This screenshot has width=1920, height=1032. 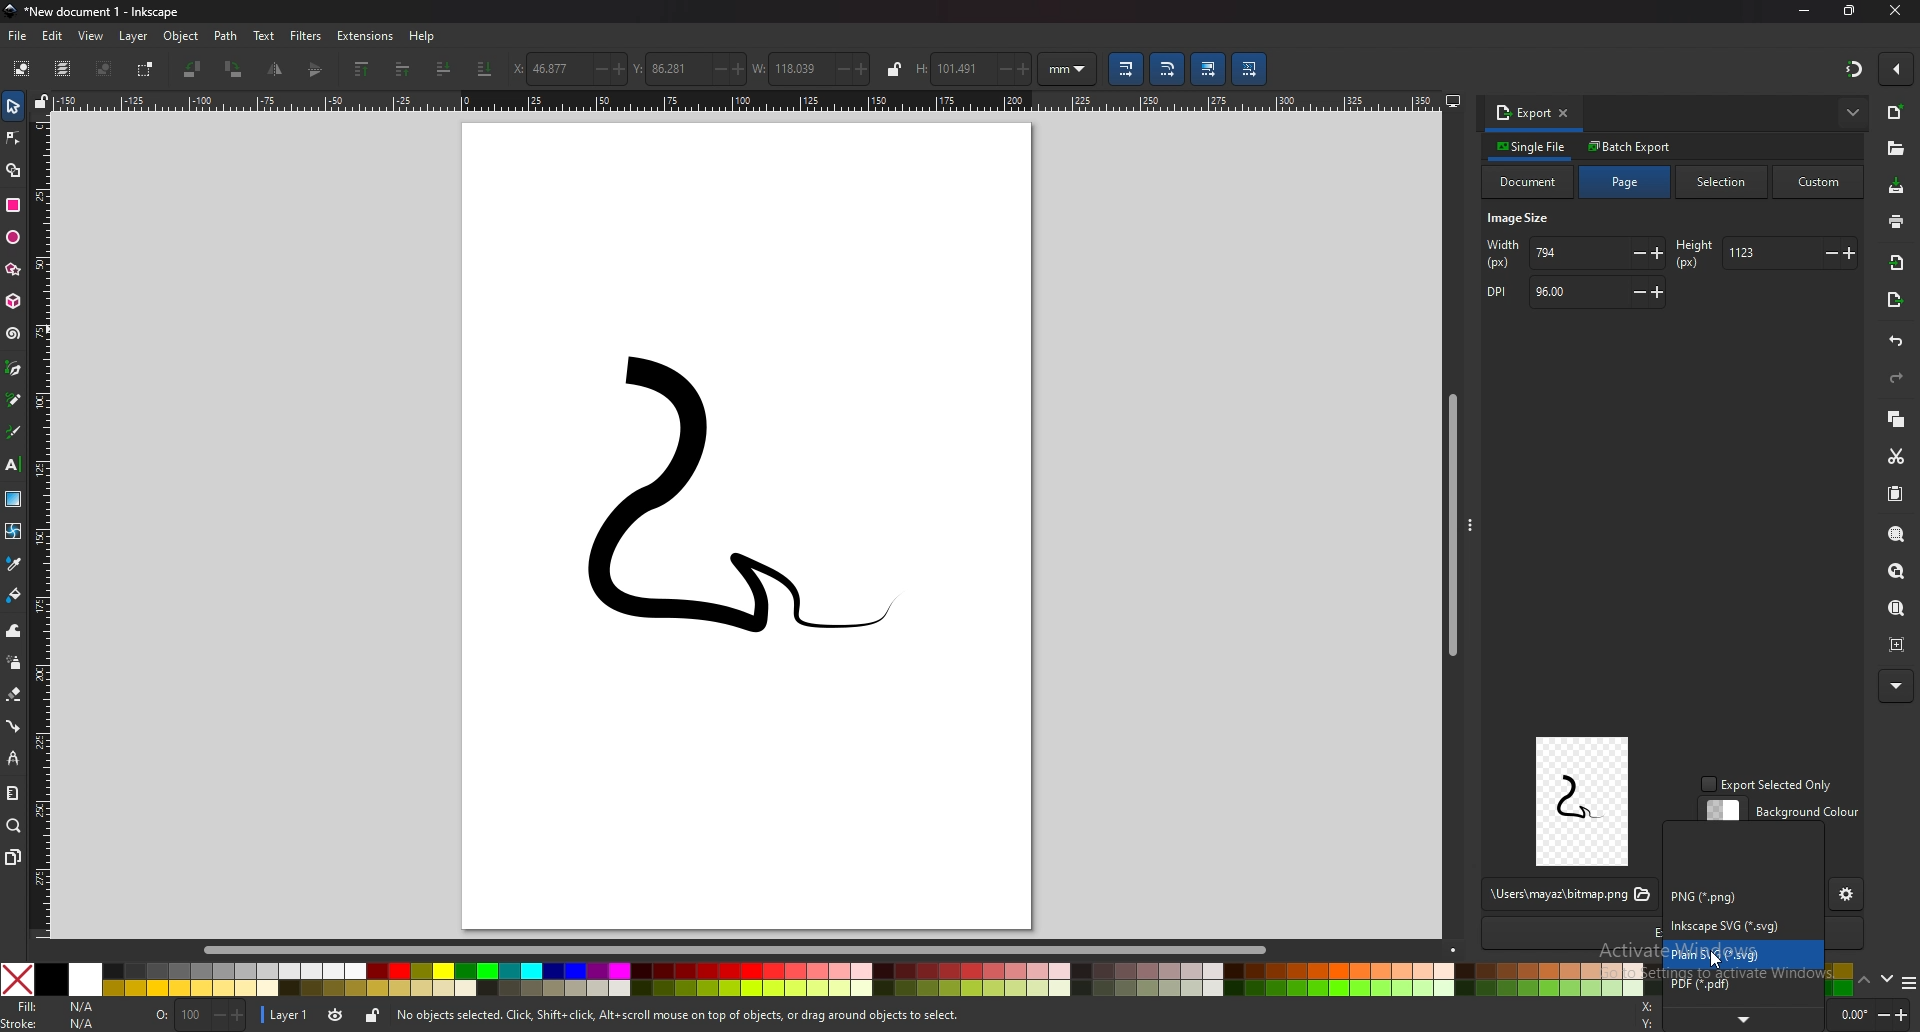 I want to click on lower selection to bottom, so click(x=485, y=68).